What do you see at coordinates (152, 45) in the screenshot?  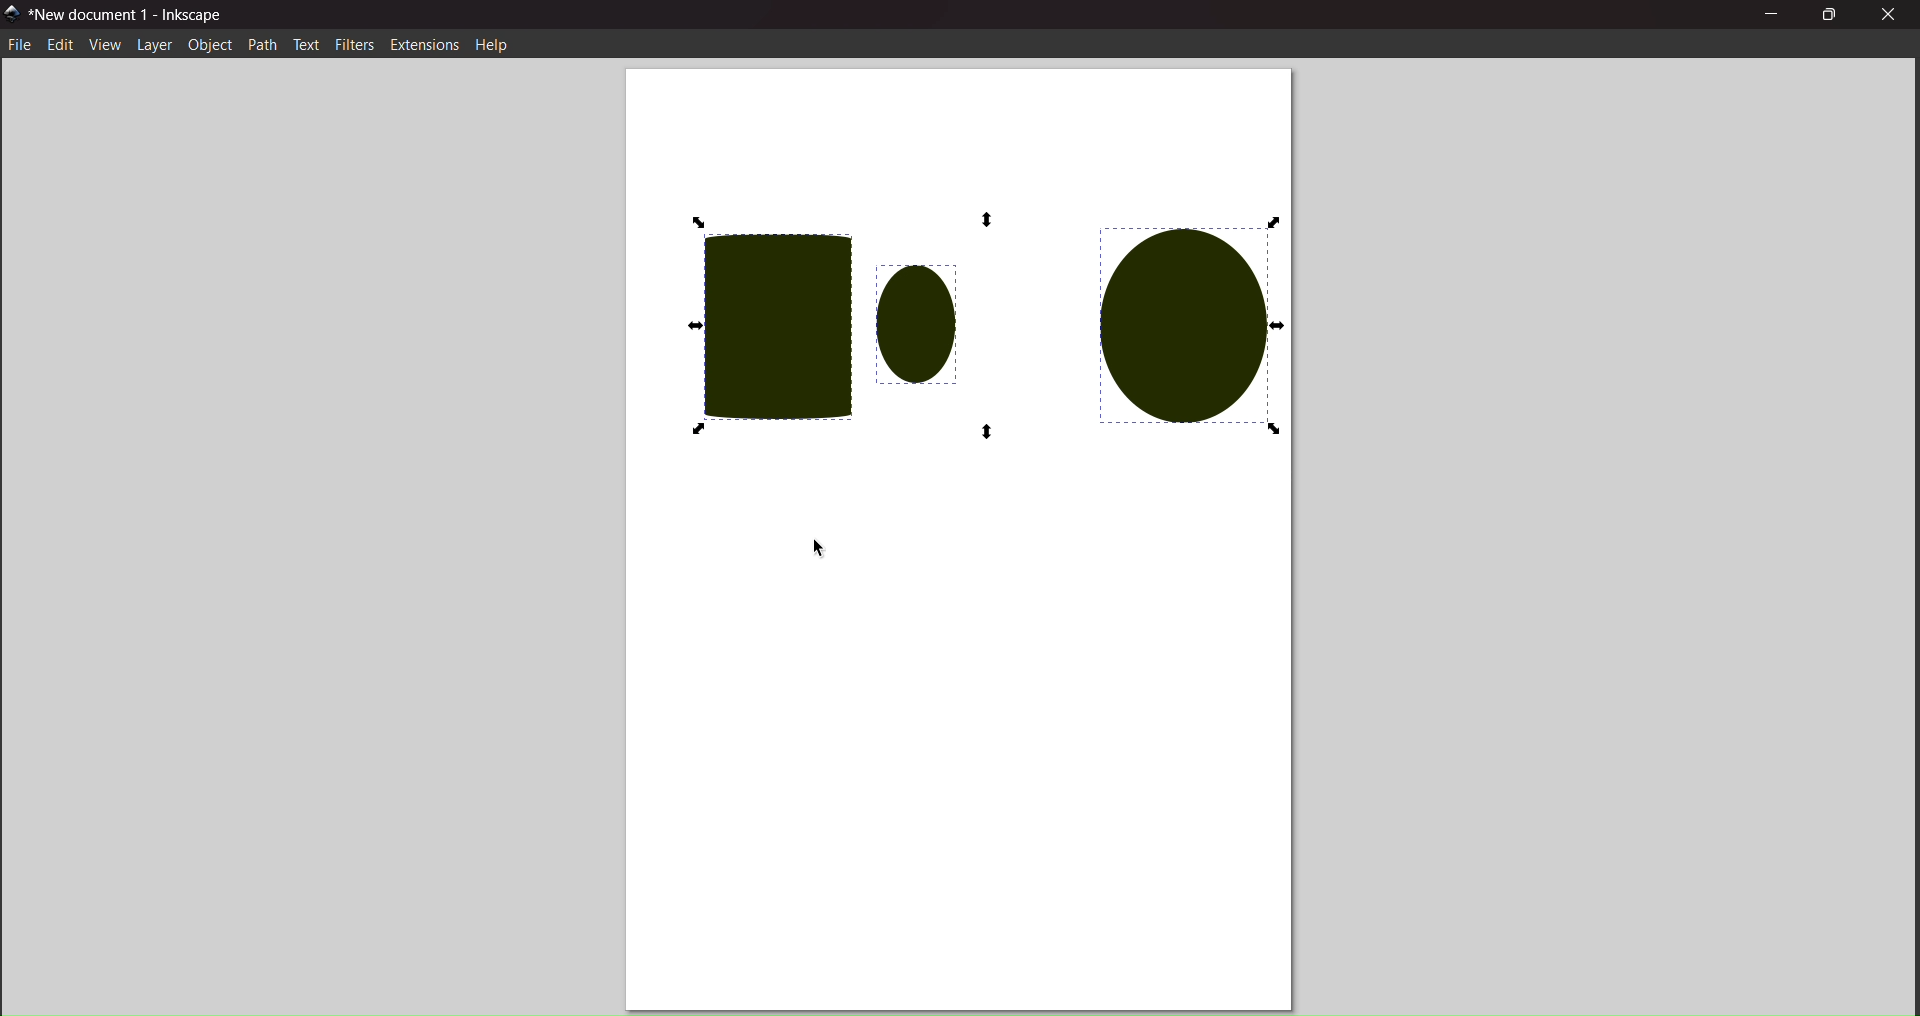 I see `layer` at bounding box center [152, 45].